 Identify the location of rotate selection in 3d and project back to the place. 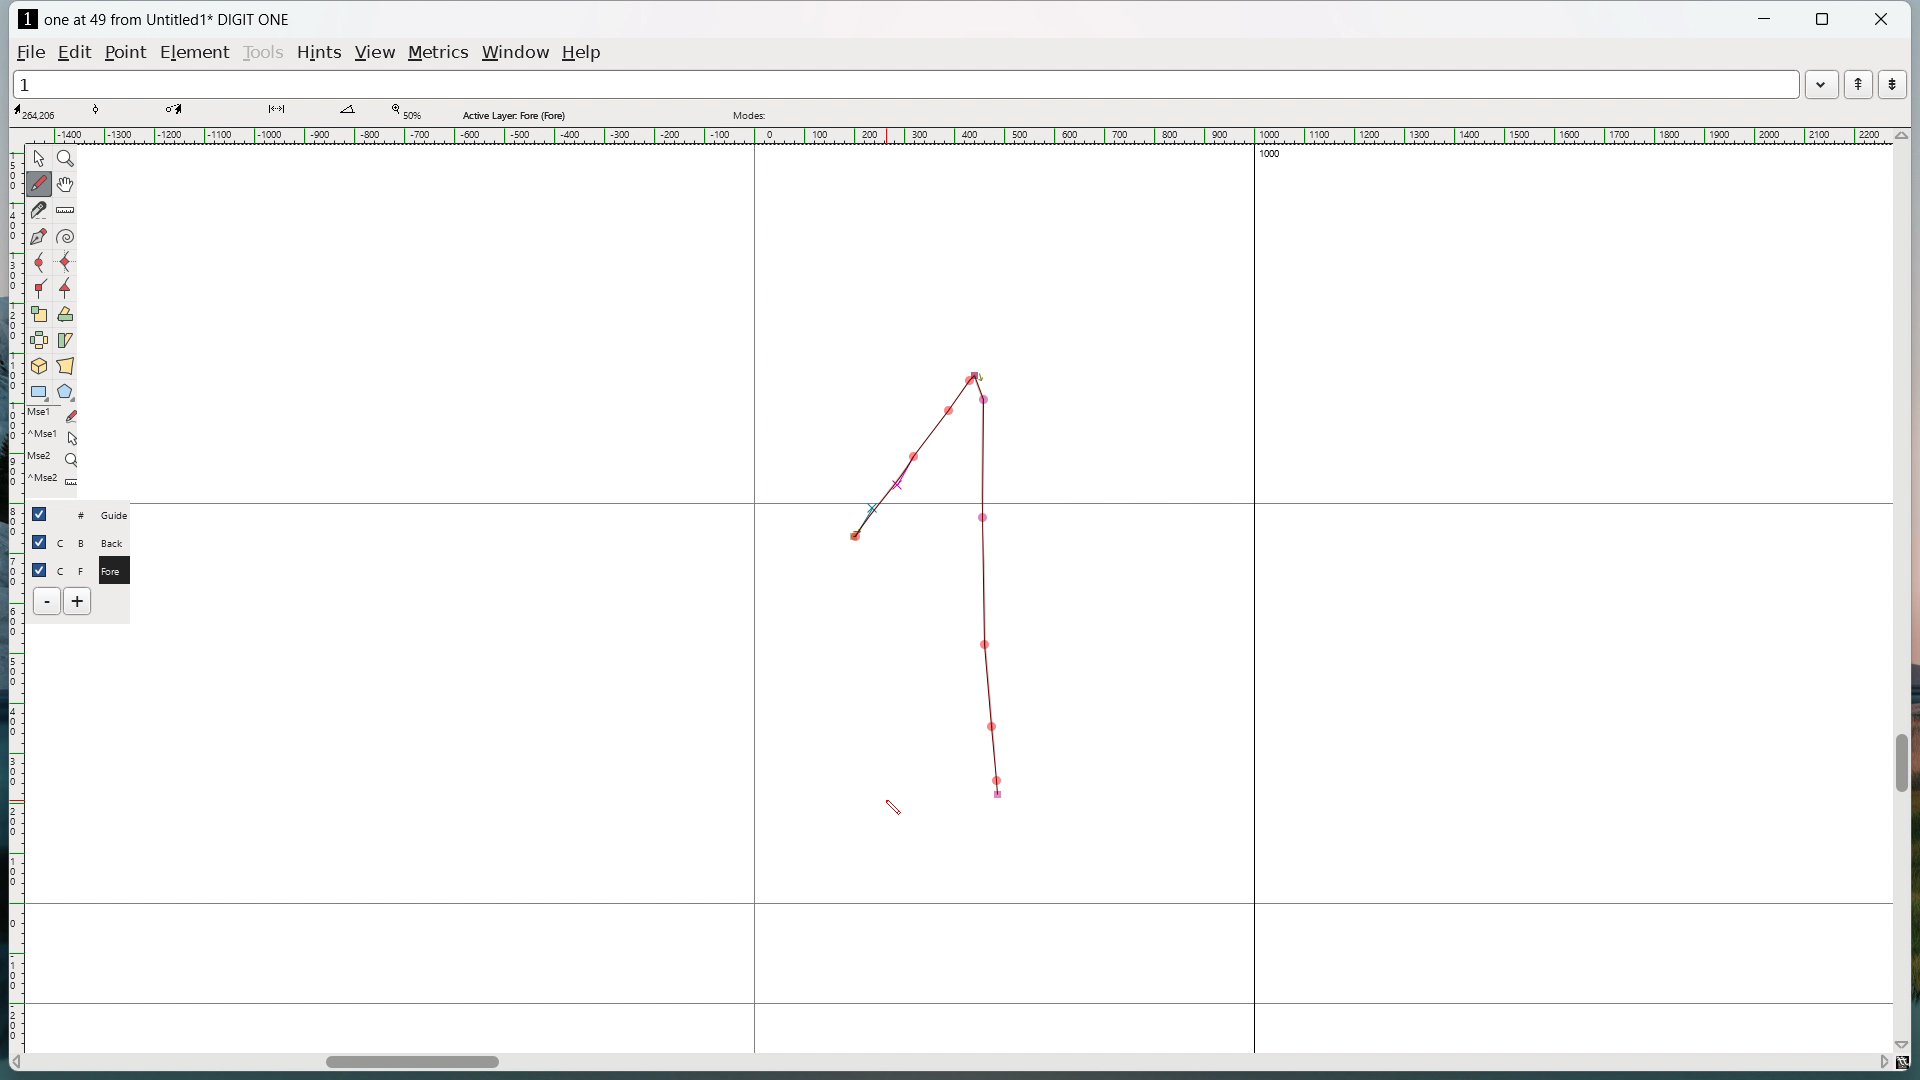
(39, 365).